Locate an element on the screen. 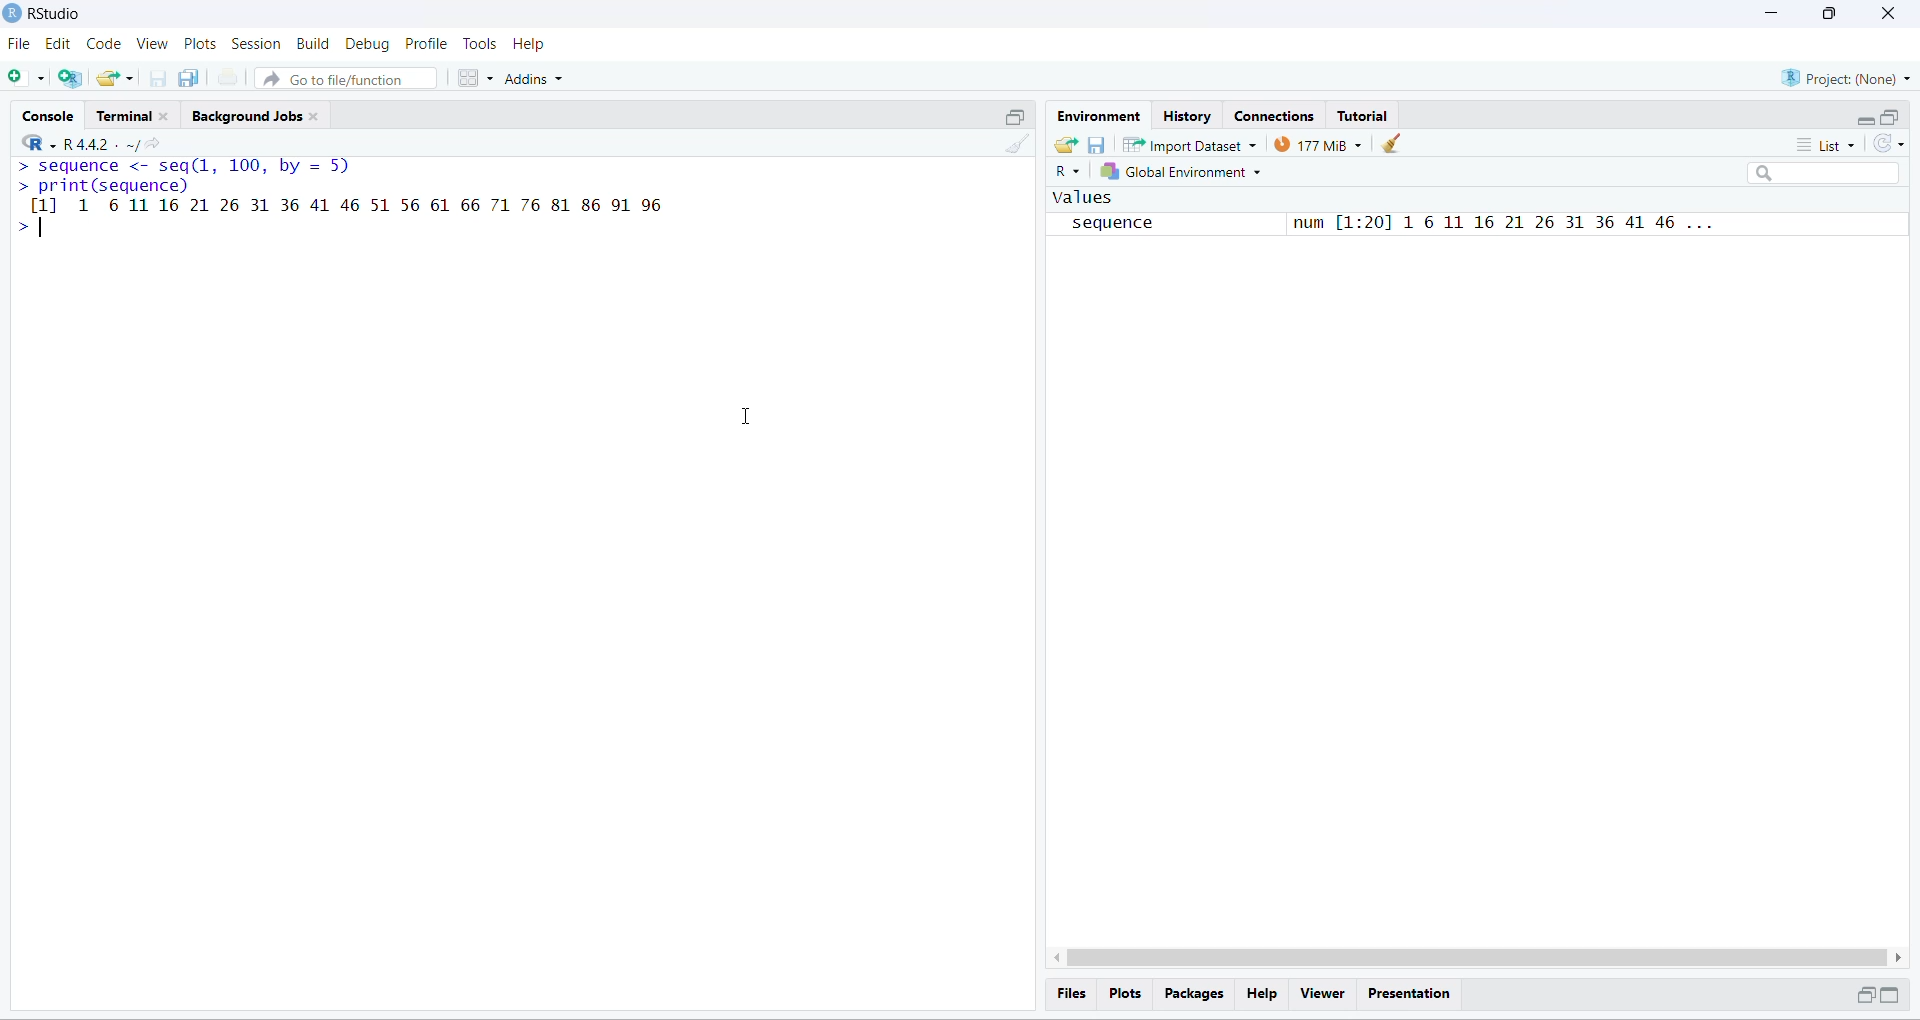 The width and height of the screenshot is (1920, 1020). maximise is located at coordinates (1830, 14).